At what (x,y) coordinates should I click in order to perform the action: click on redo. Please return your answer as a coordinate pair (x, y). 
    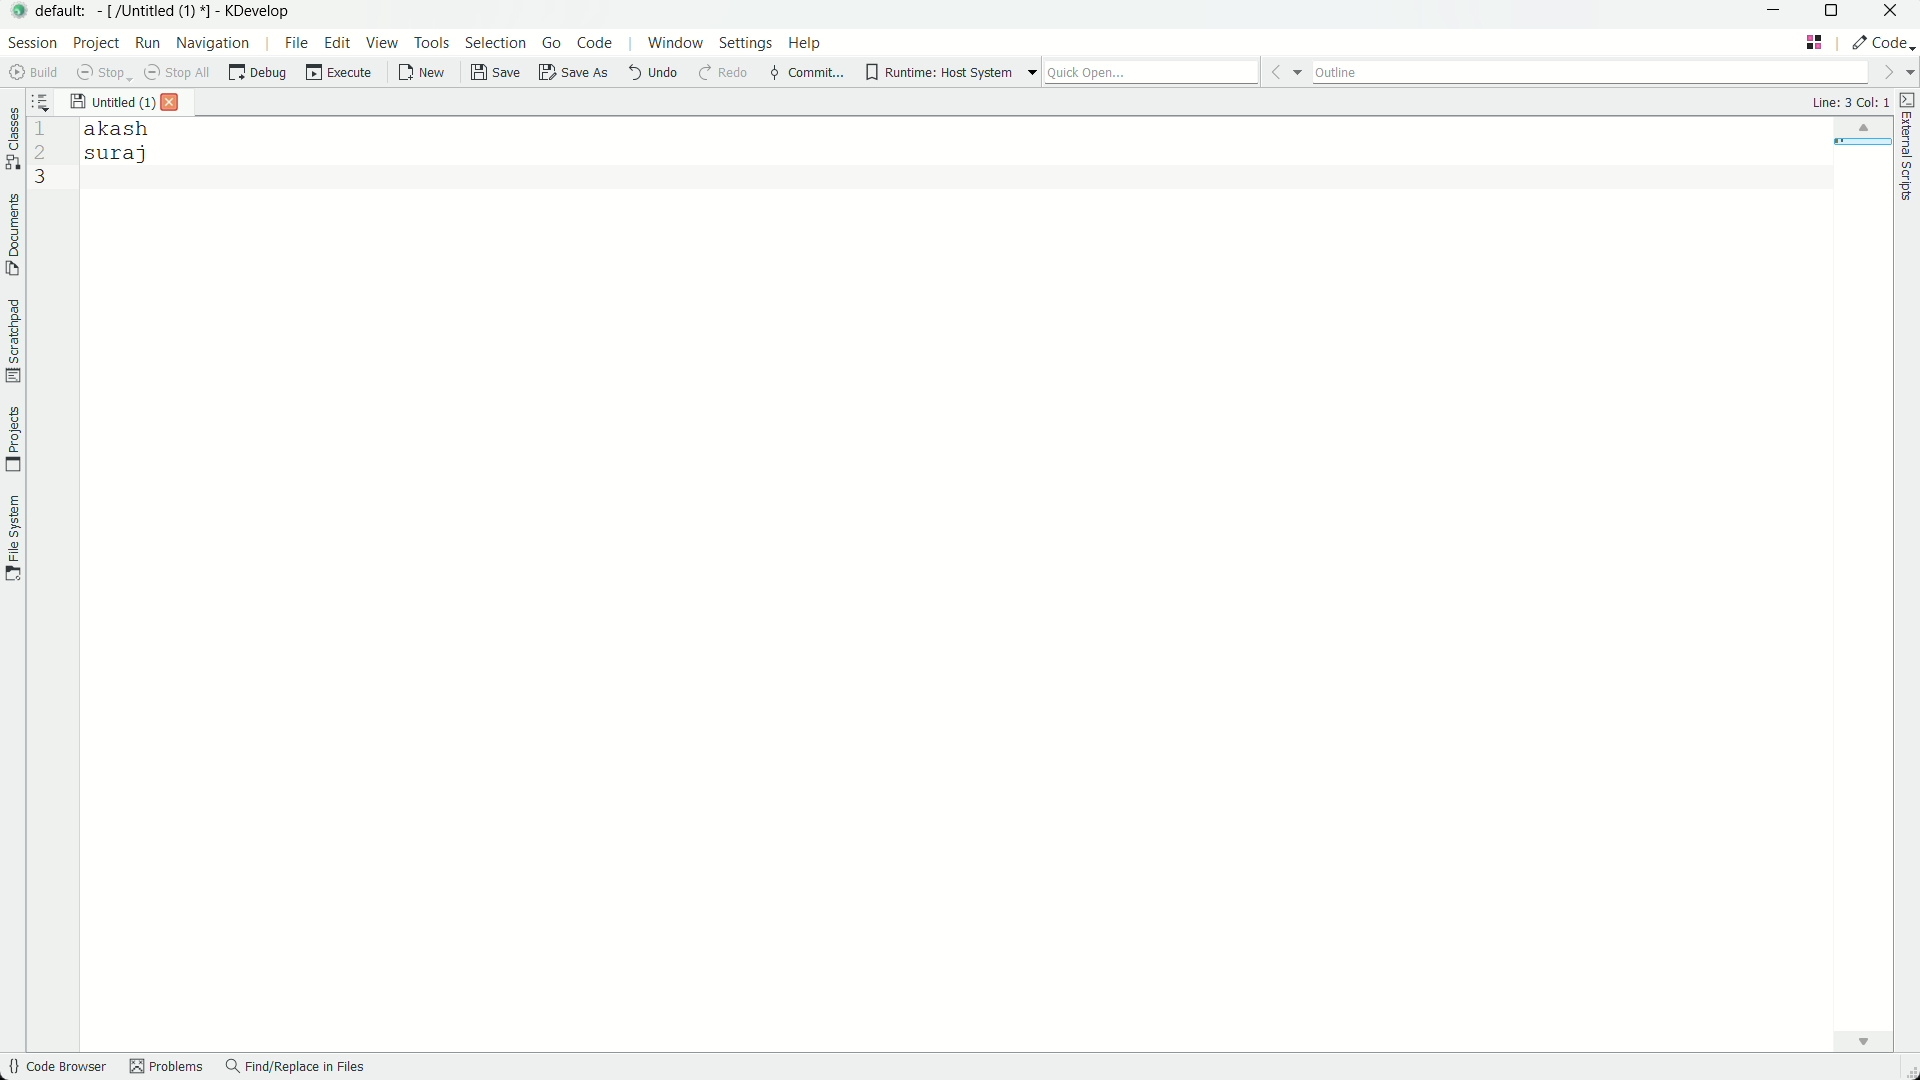
    Looking at the image, I should click on (722, 75).